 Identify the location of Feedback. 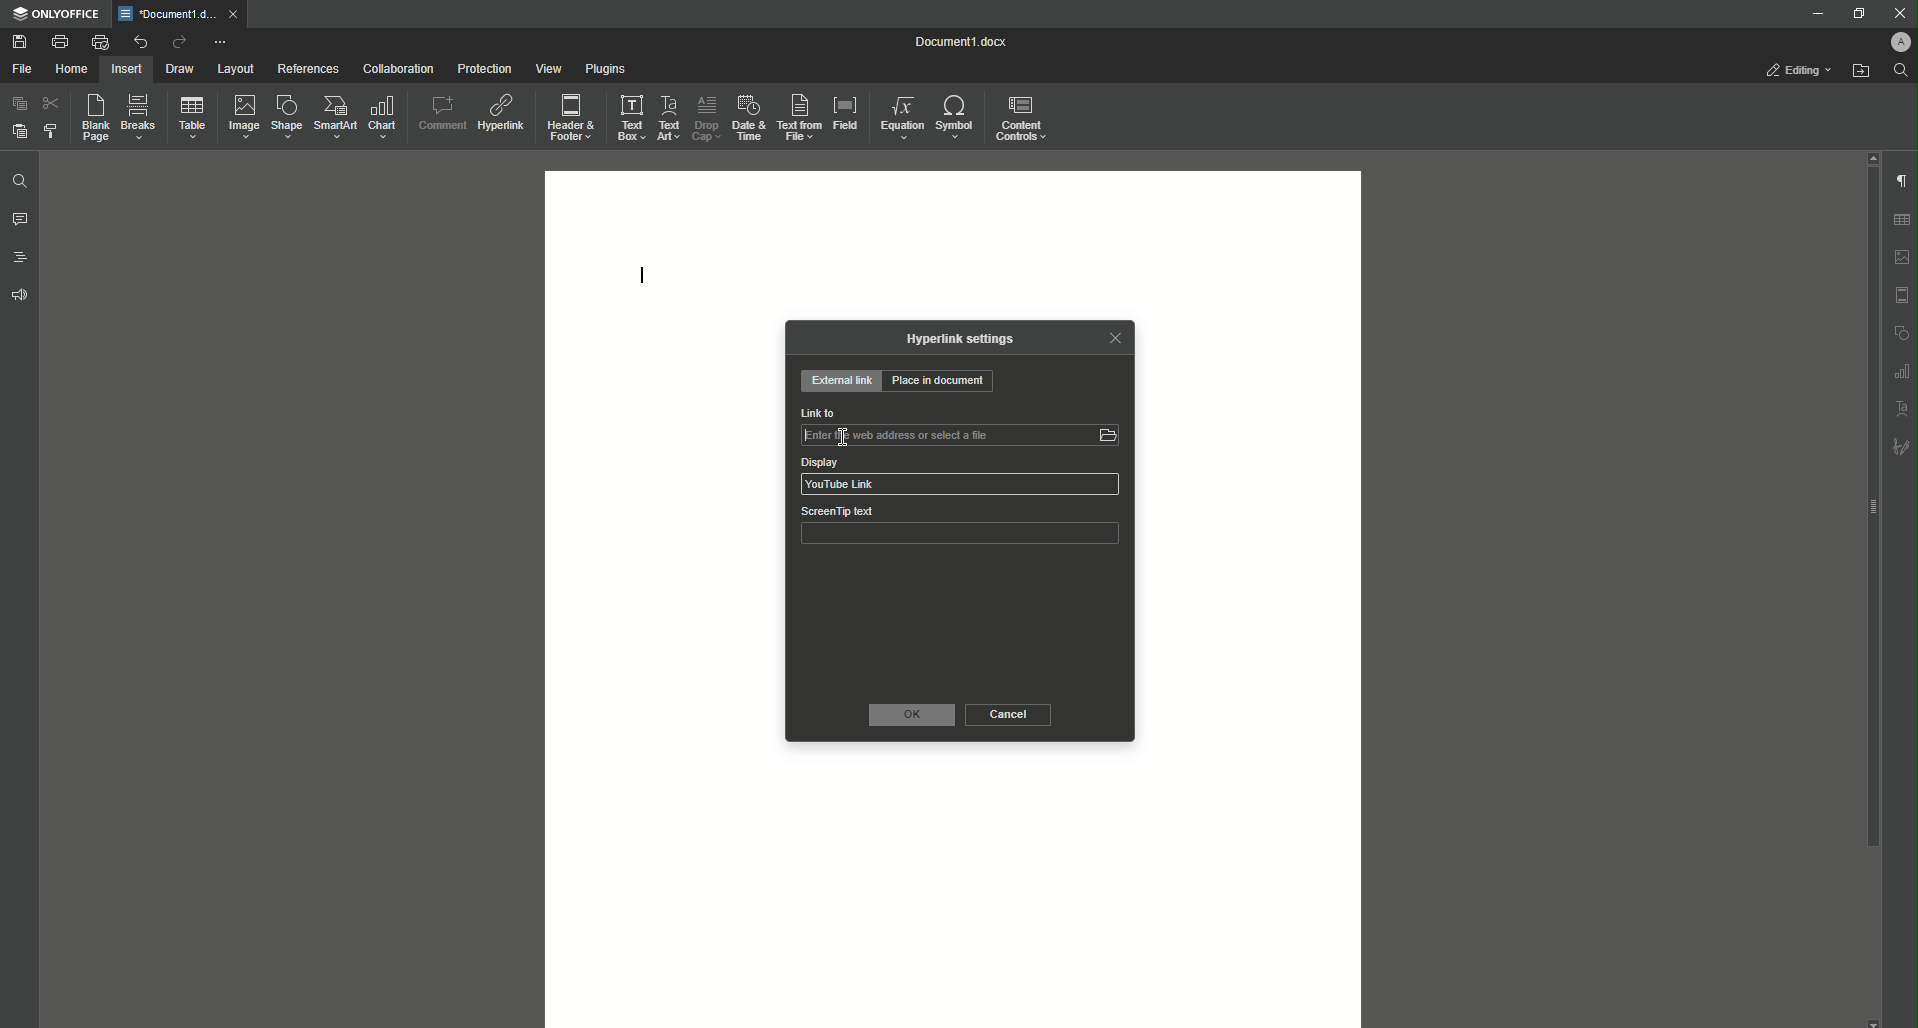
(20, 295).